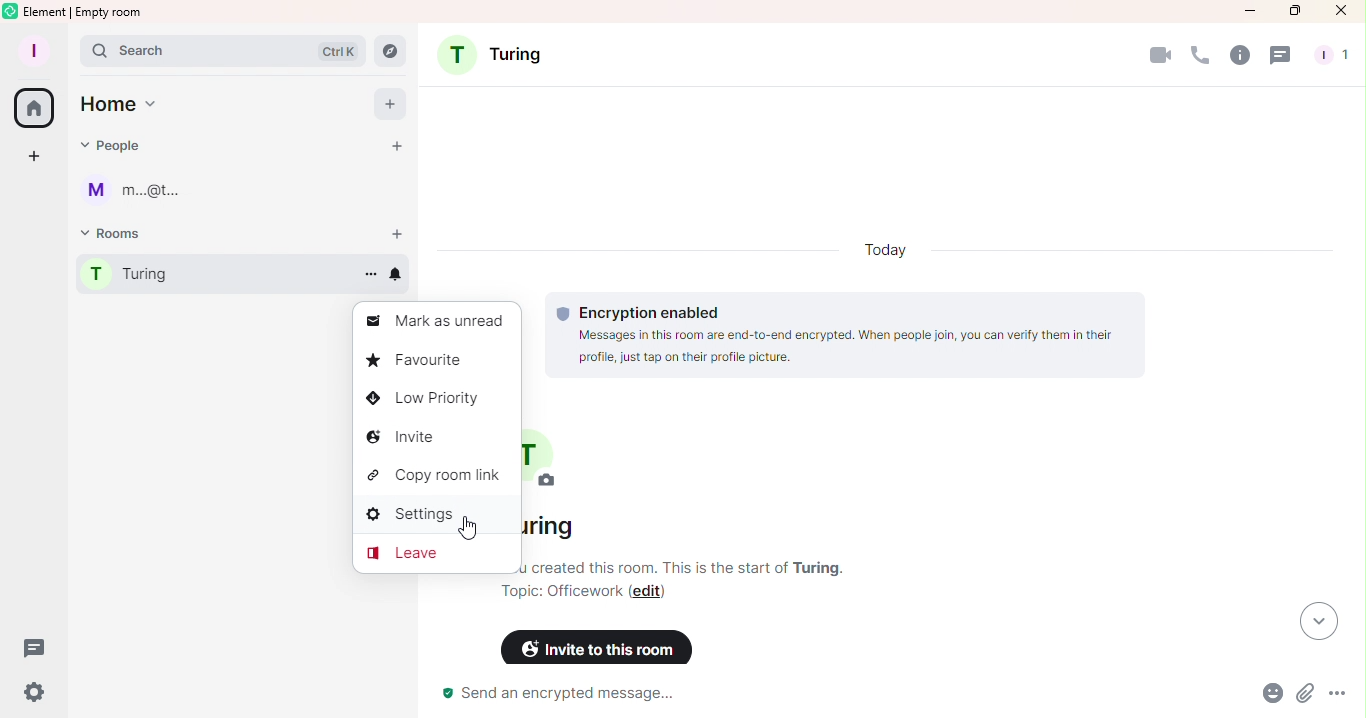 The width and height of the screenshot is (1366, 718). What do you see at coordinates (925, 326) in the screenshot?
I see `Encryption enabled` at bounding box center [925, 326].